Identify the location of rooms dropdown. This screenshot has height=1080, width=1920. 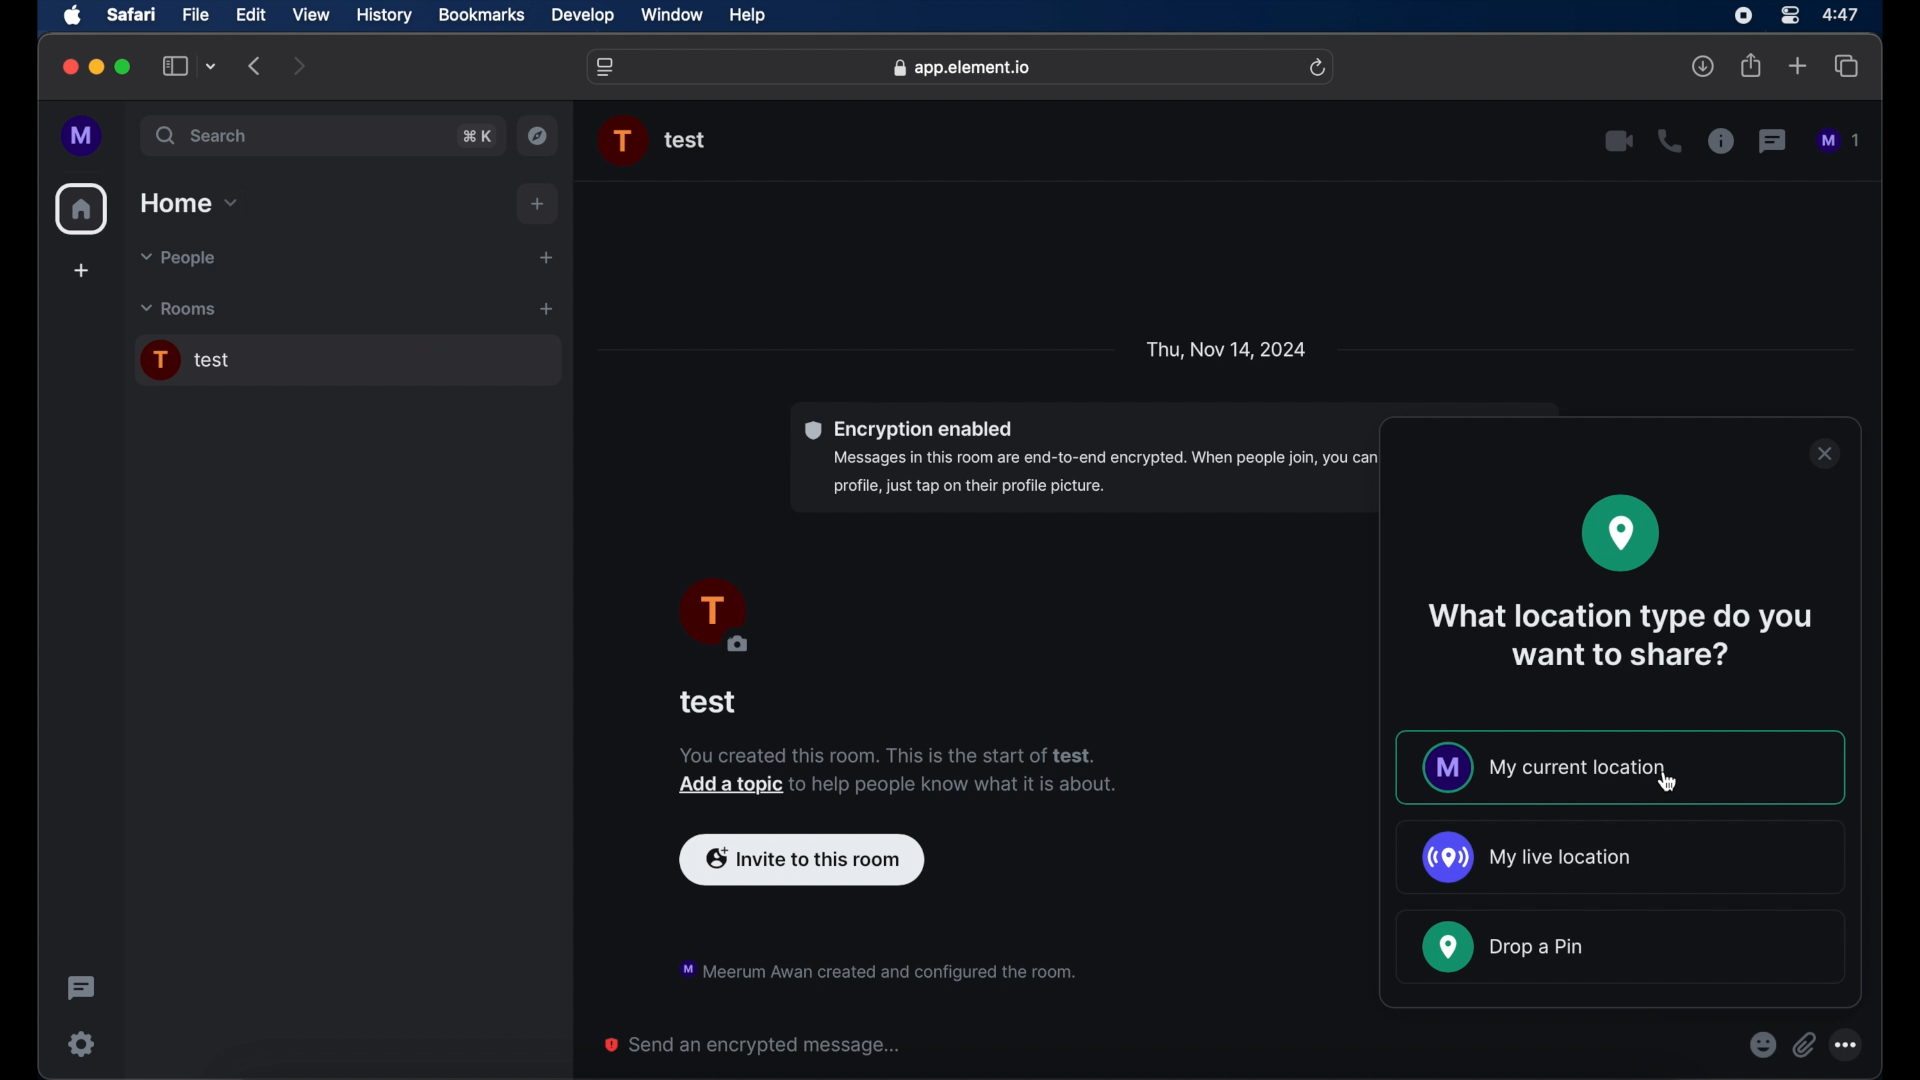
(179, 309).